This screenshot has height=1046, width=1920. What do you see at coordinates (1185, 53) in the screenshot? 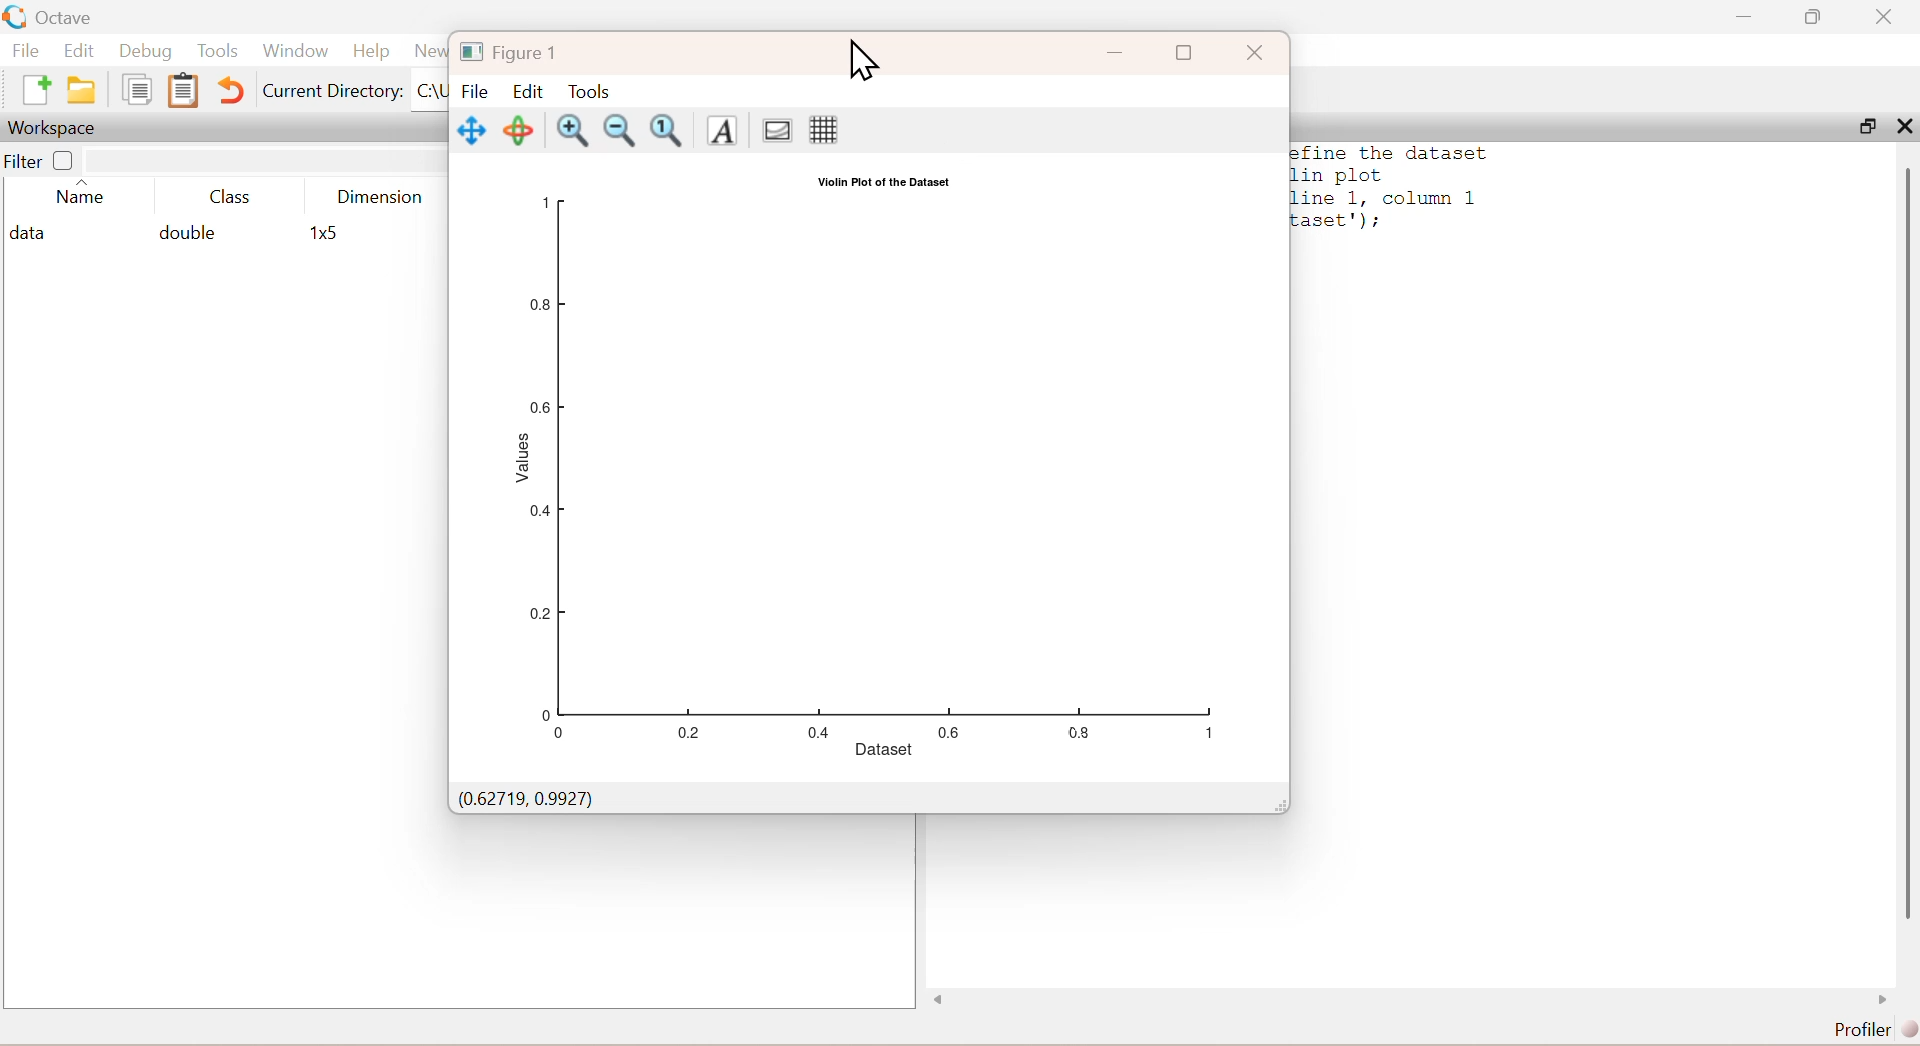
I see `Maximise ` at bounding box center [1185, 53].